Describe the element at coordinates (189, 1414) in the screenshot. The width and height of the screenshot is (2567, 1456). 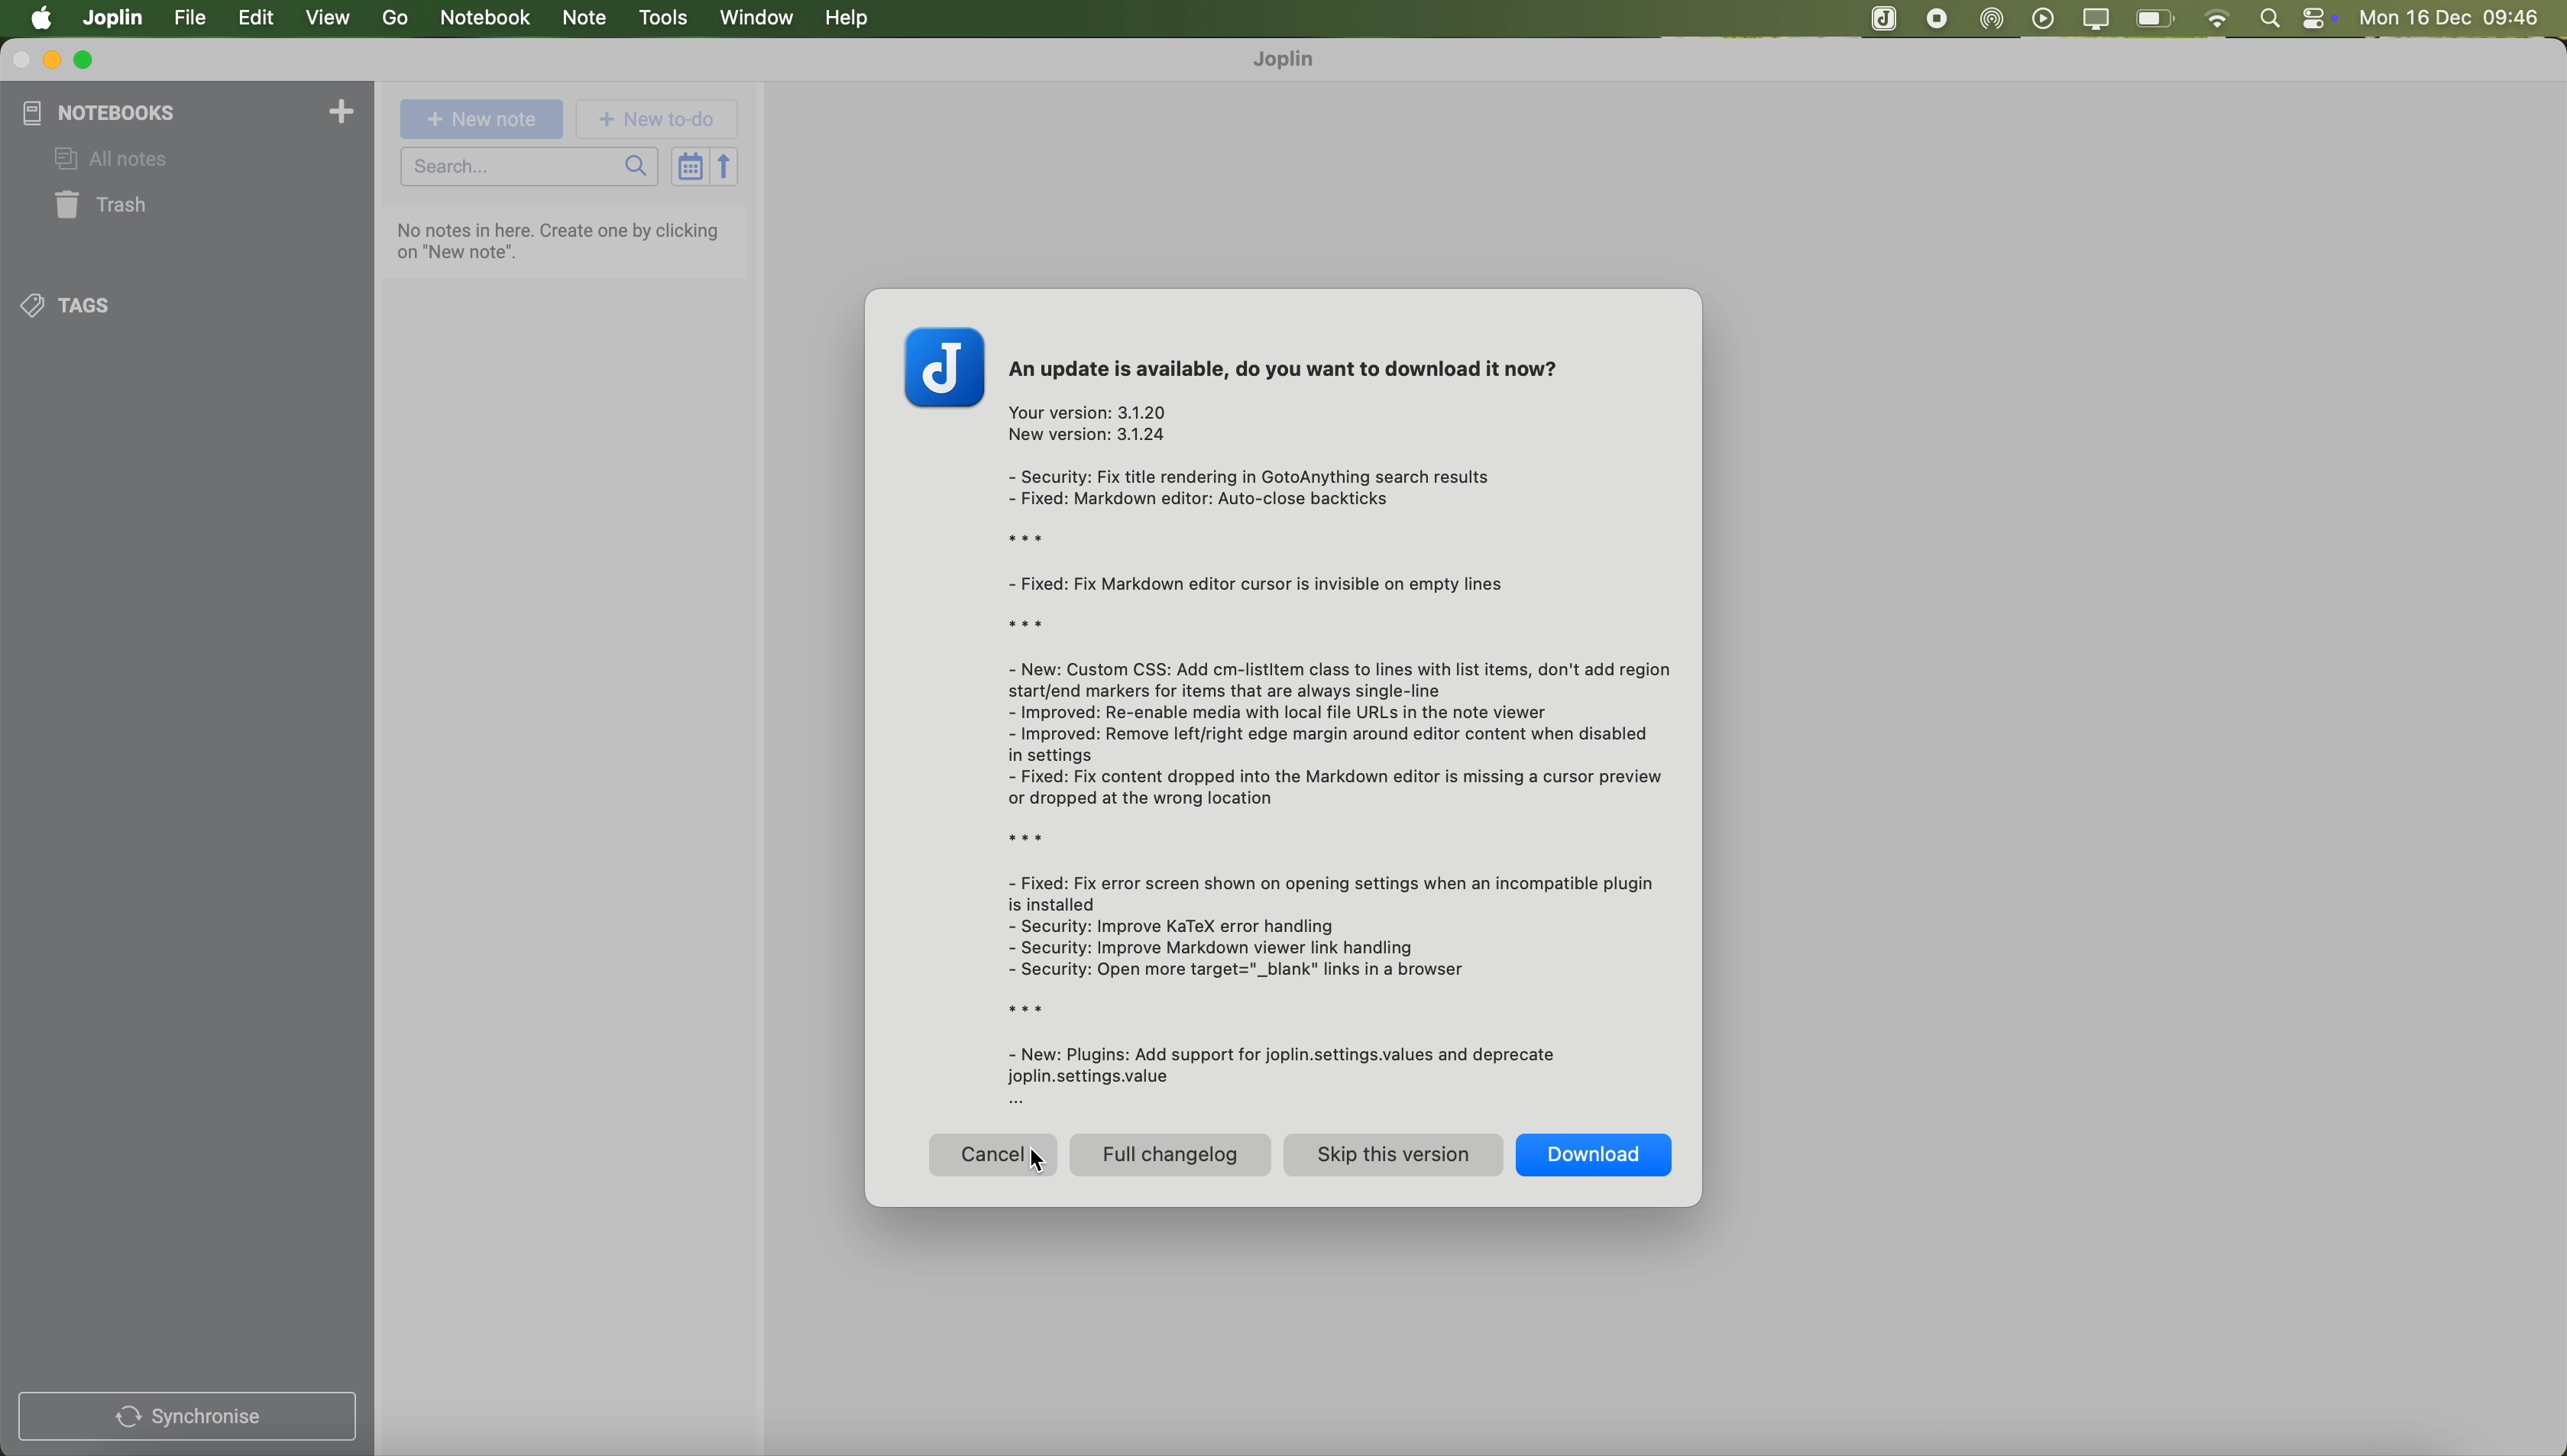
I see `synchronise` at that location.